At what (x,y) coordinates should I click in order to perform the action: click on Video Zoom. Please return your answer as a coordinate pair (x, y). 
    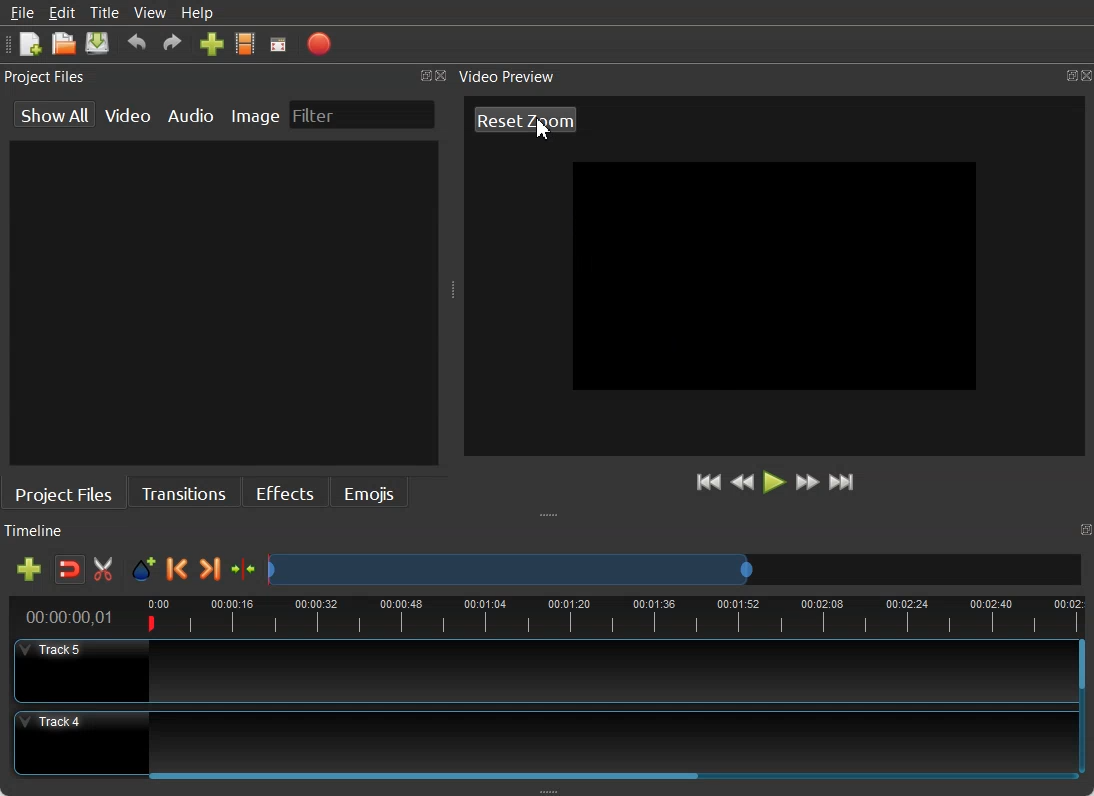
    Looking at the image, I should click on (776, 275).